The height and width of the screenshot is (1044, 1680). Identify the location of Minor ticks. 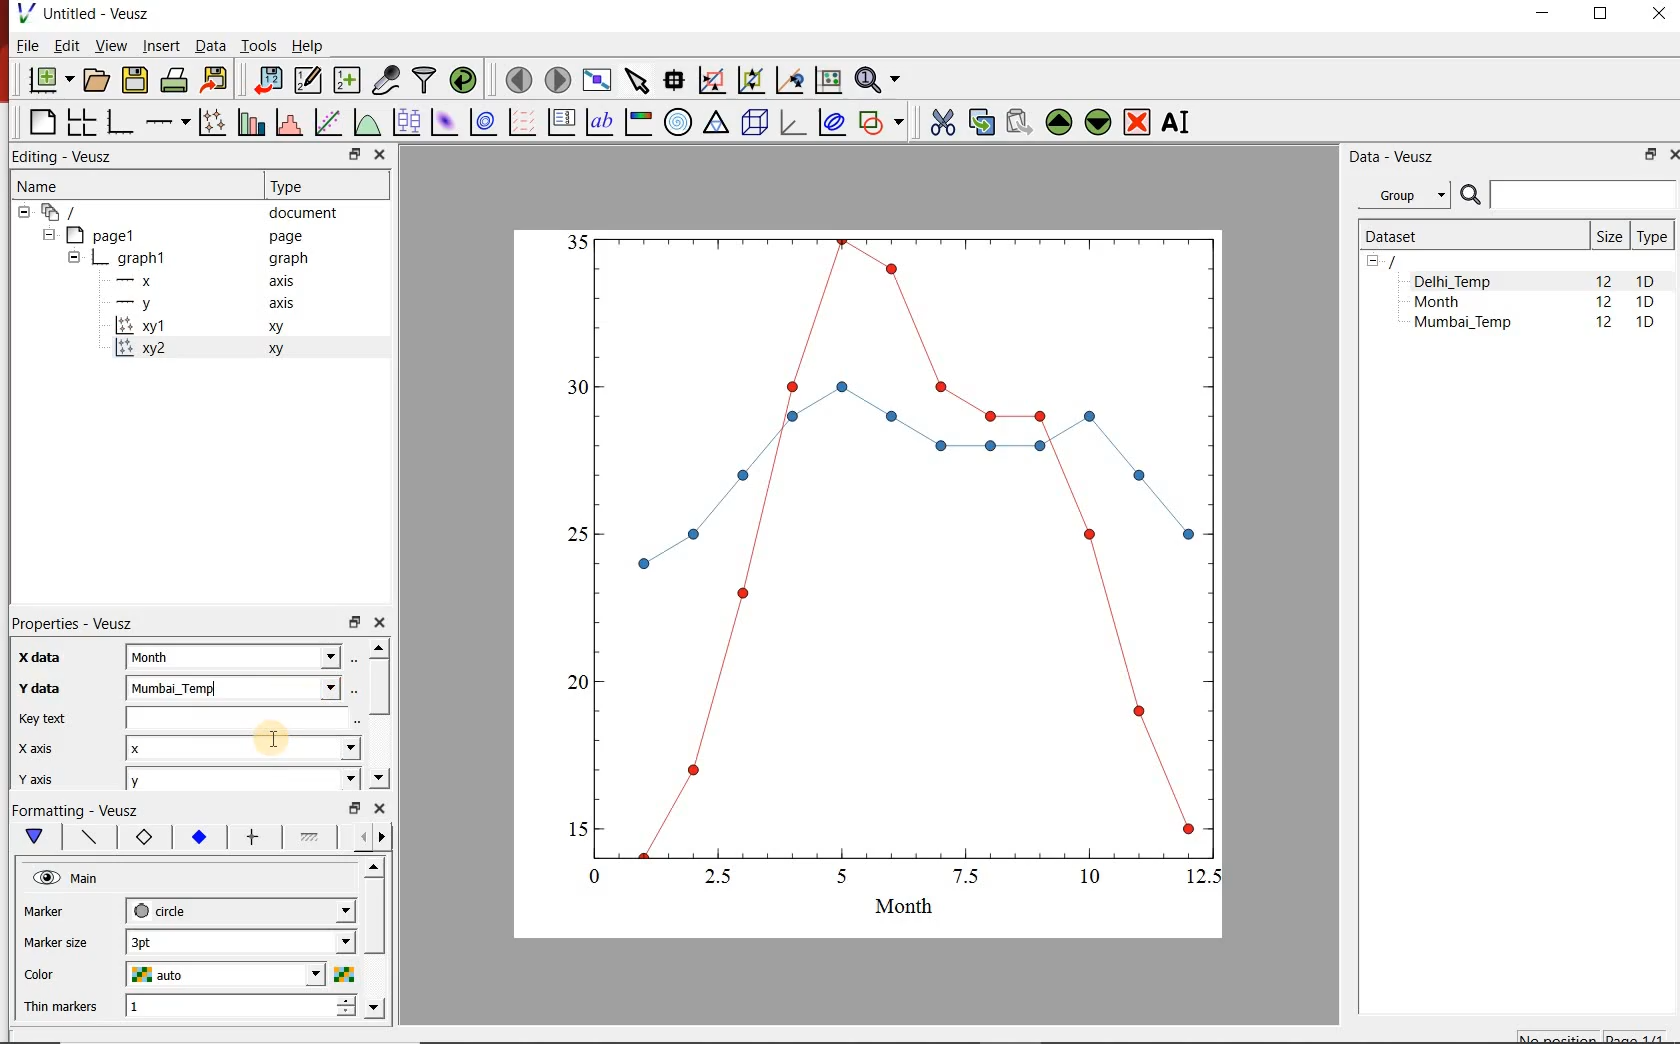
(311, 837).